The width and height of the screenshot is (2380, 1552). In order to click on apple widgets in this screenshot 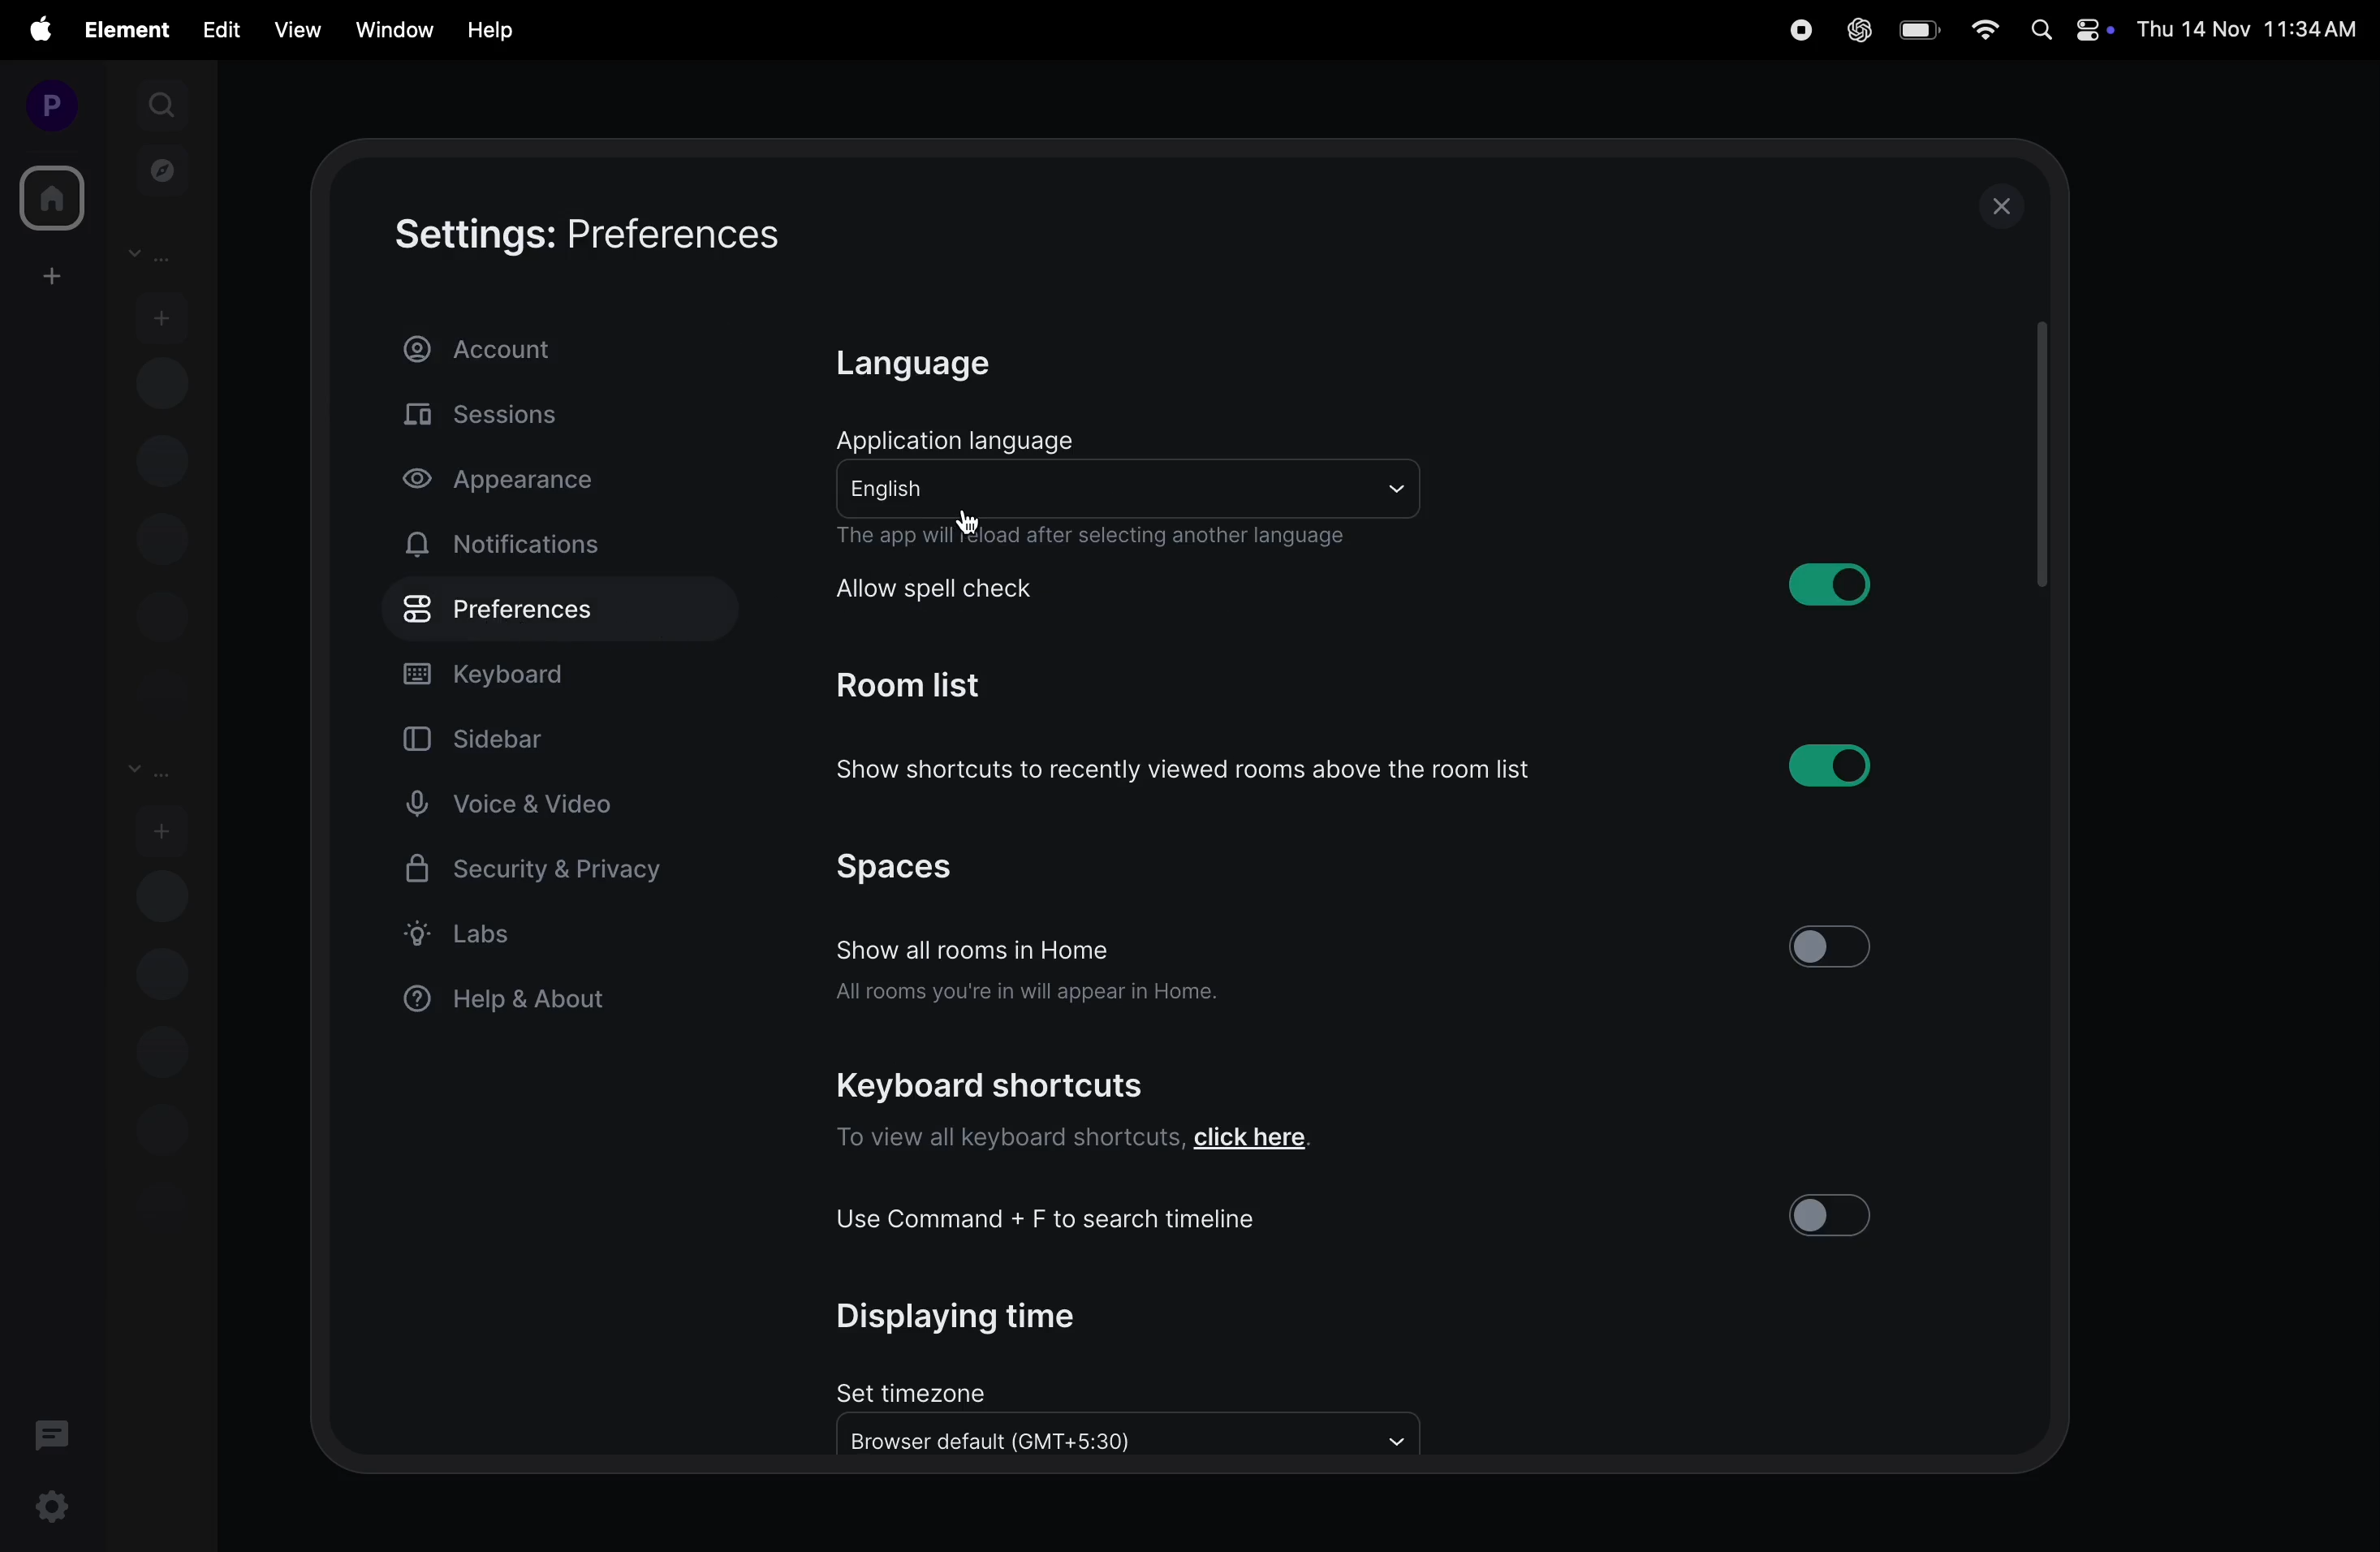, I will do `click(2064, 30)`.